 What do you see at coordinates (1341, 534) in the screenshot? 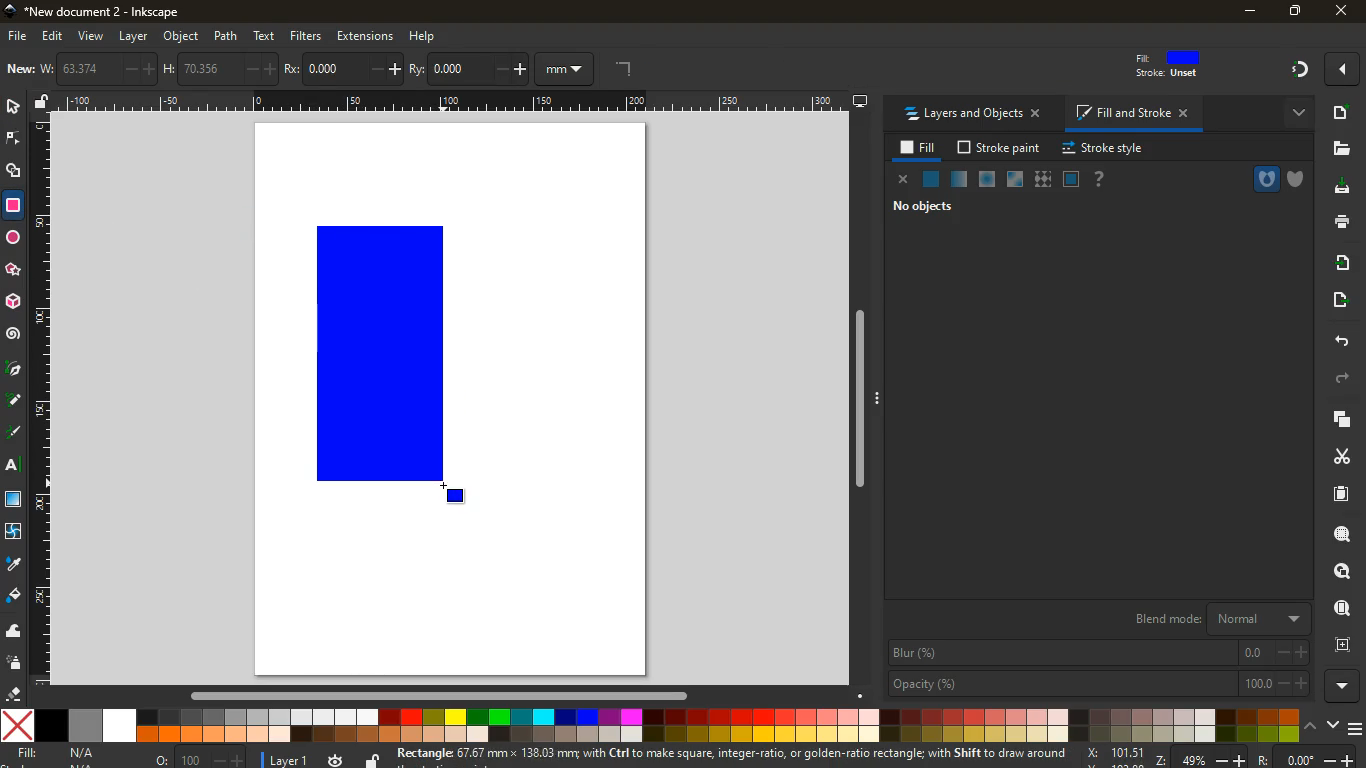
I see `search` at bounding box center [1341, 534].